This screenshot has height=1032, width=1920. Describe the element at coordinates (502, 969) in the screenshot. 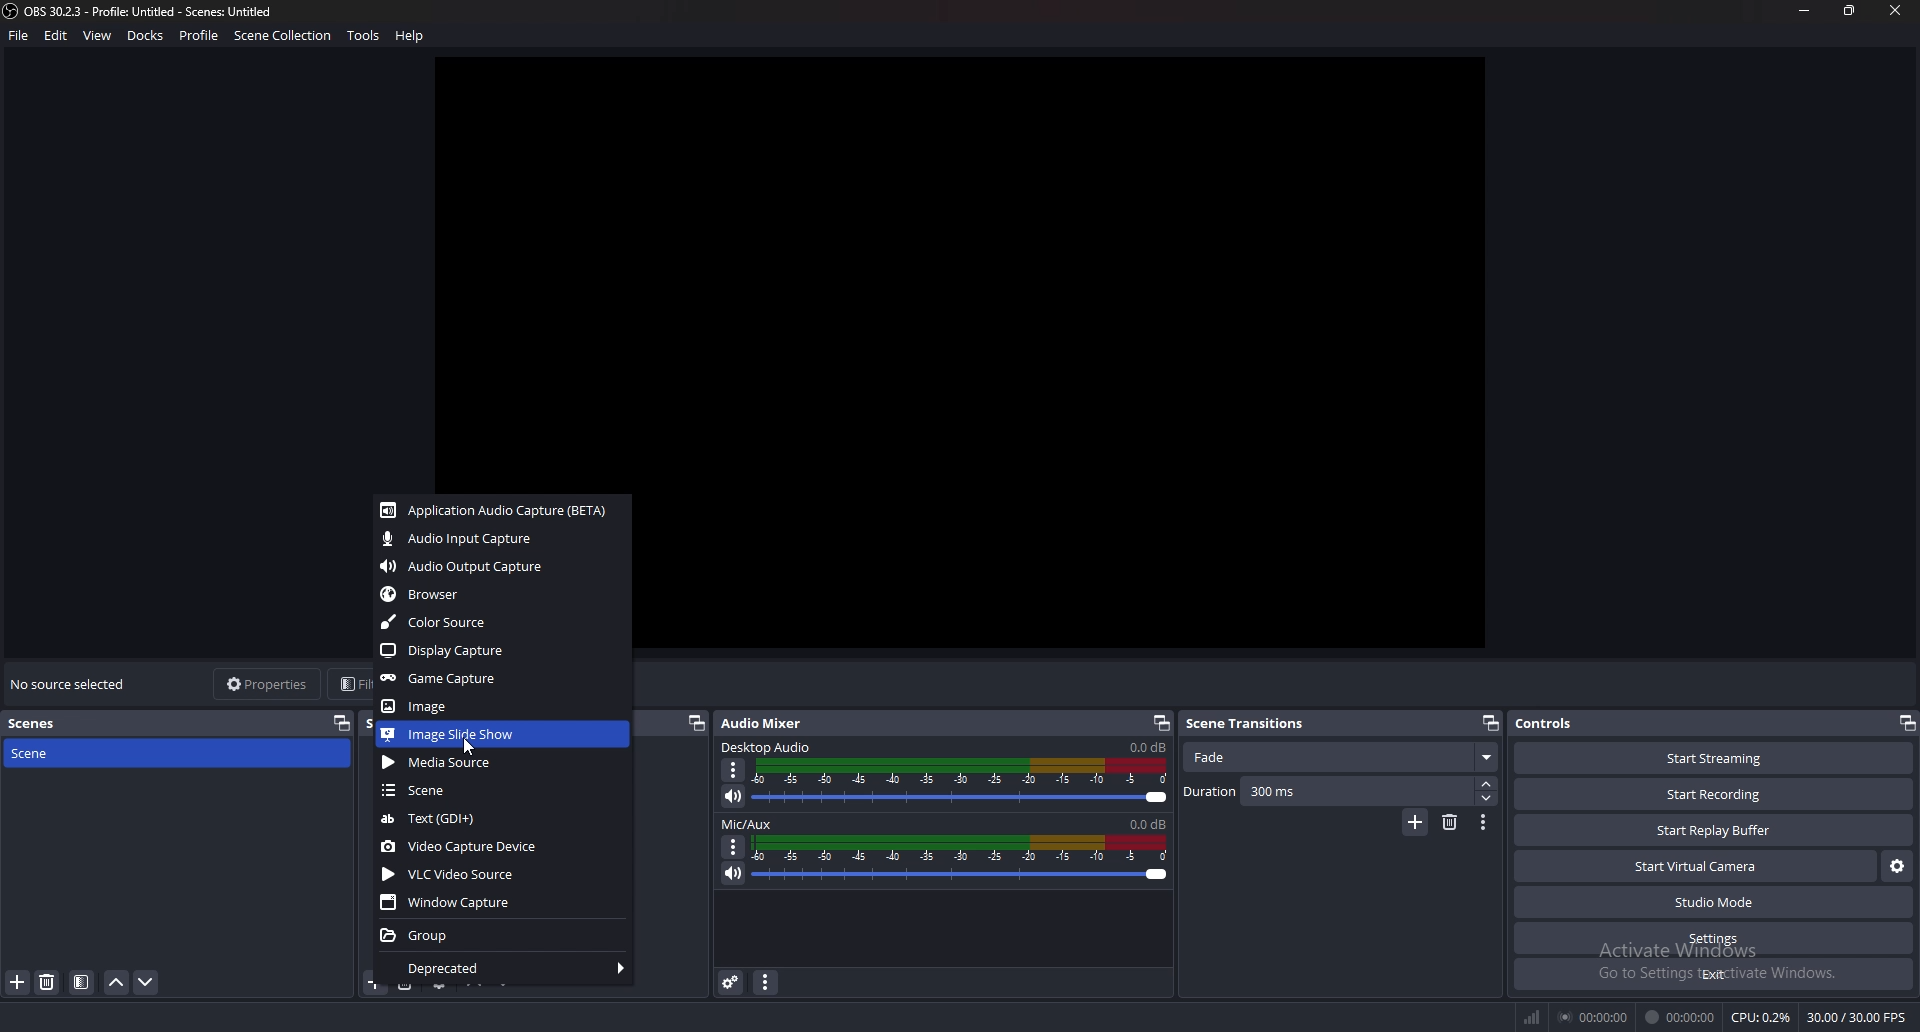

I see `deprecated` at that location.